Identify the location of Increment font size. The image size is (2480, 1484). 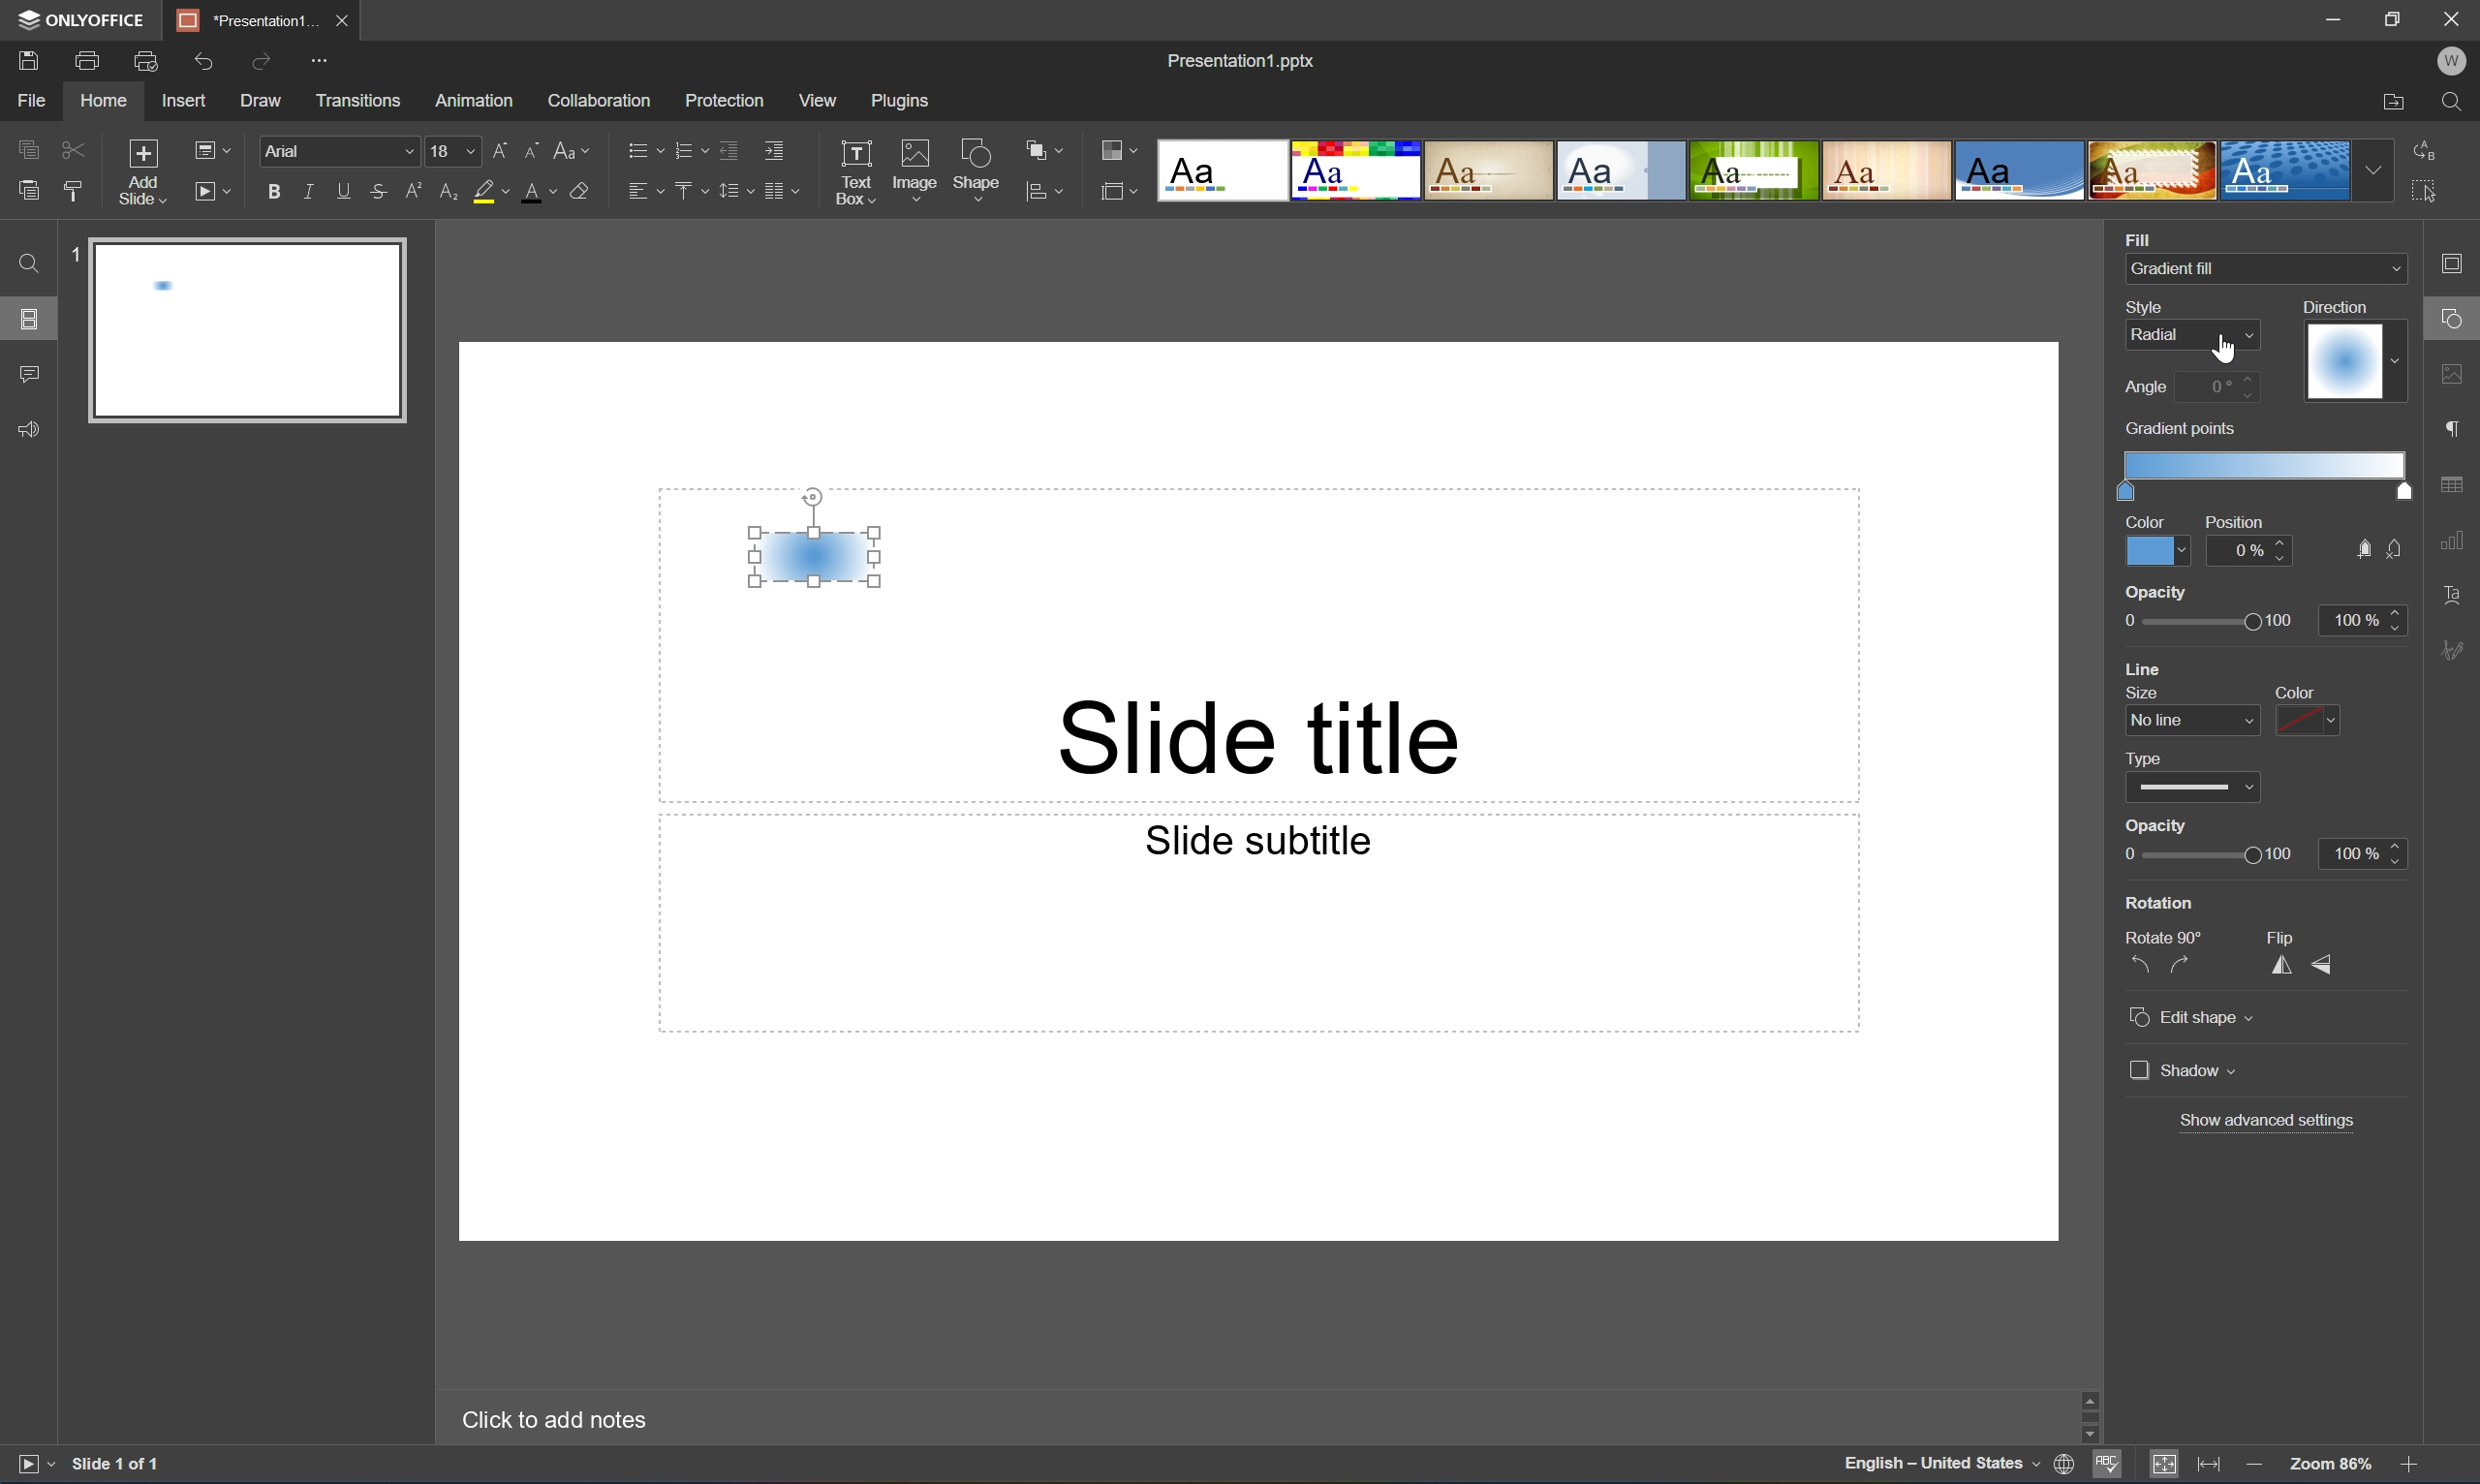
(495, 147).